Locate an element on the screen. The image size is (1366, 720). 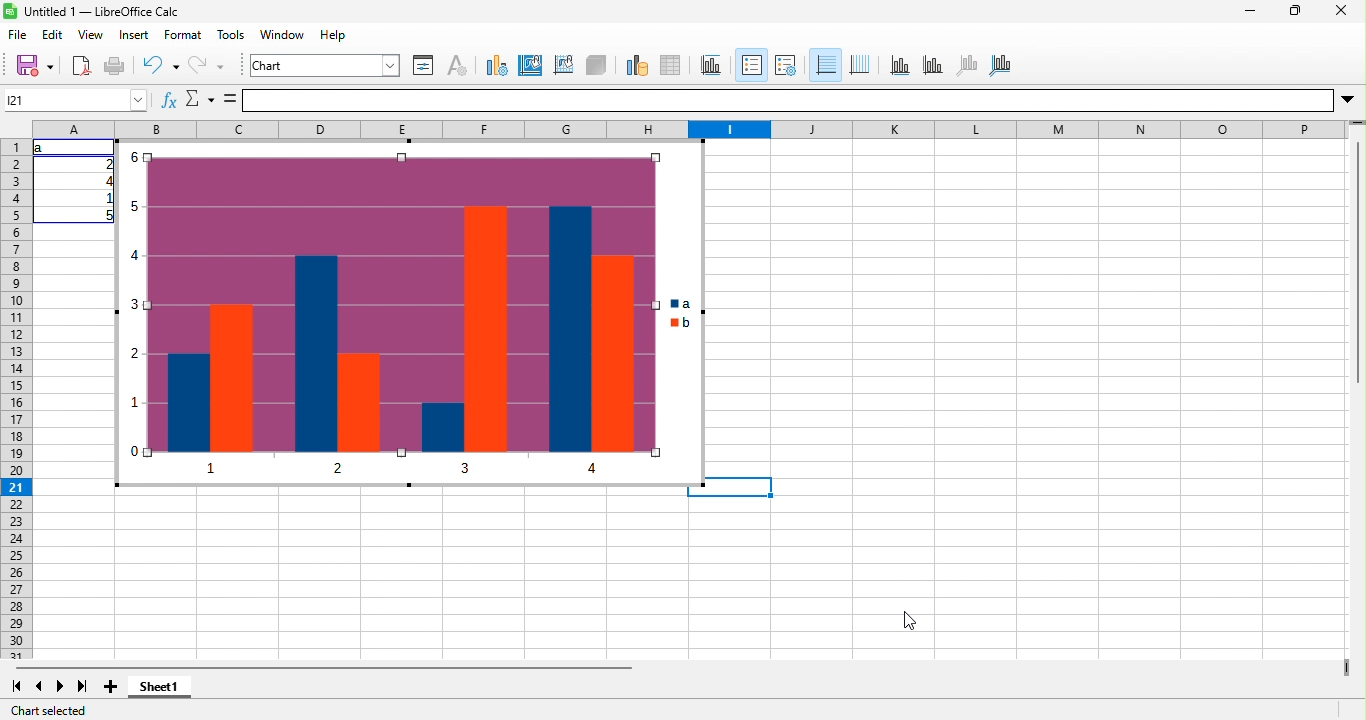
x axis is located at coordinates (901, 66).